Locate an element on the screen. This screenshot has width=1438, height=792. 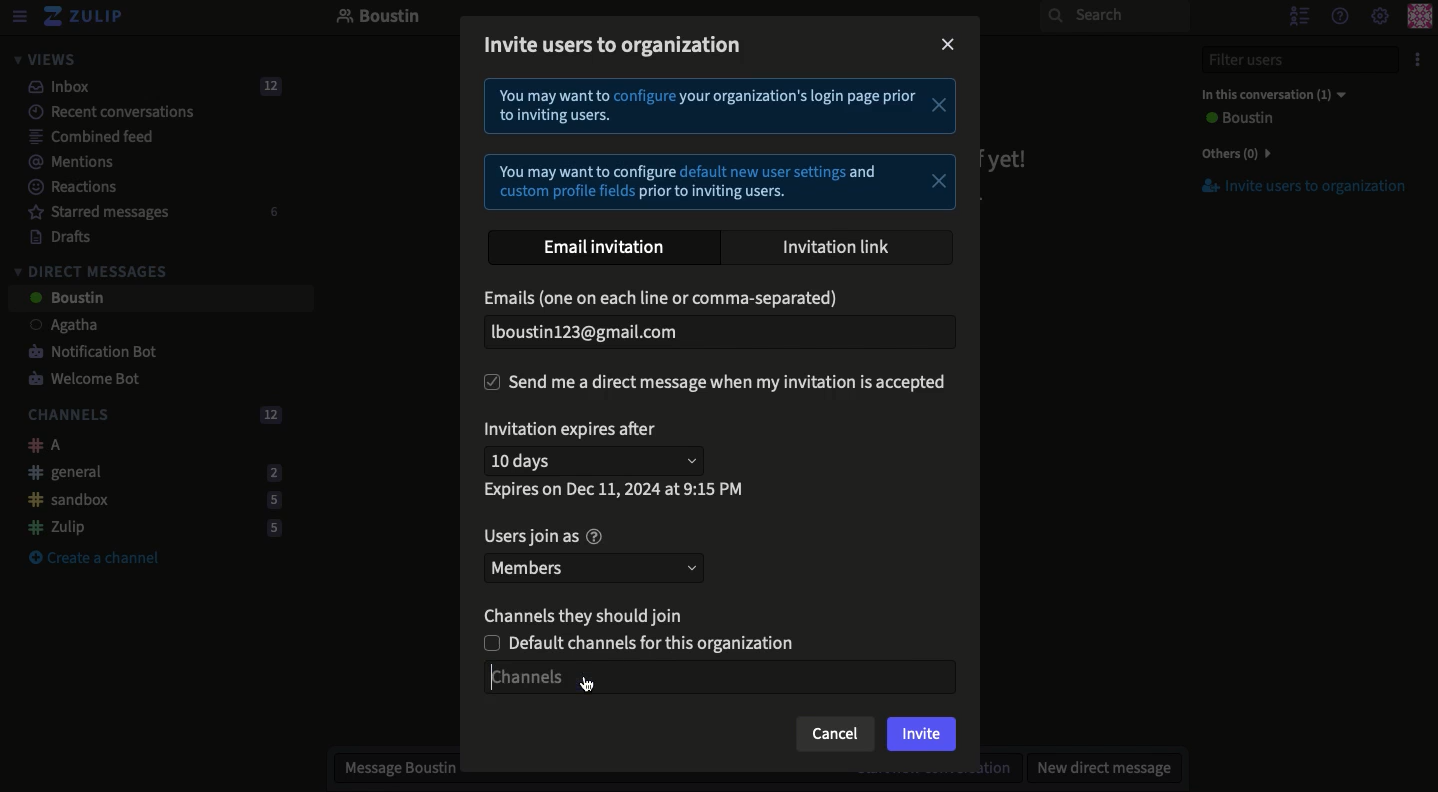
Unselected is located at coordinates (647, 642).